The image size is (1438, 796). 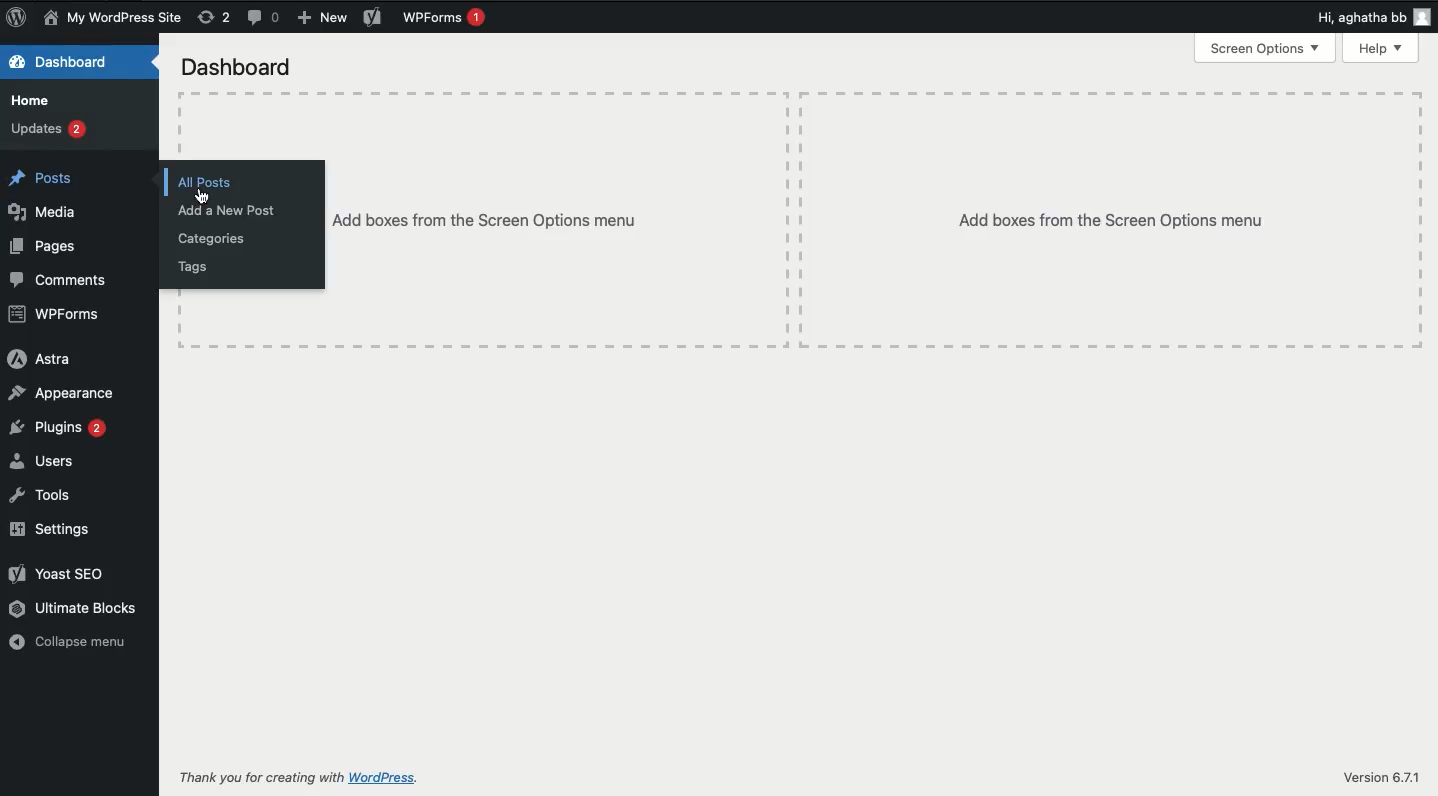 I want to click on Collapse menu, so click(x=70, y=641).